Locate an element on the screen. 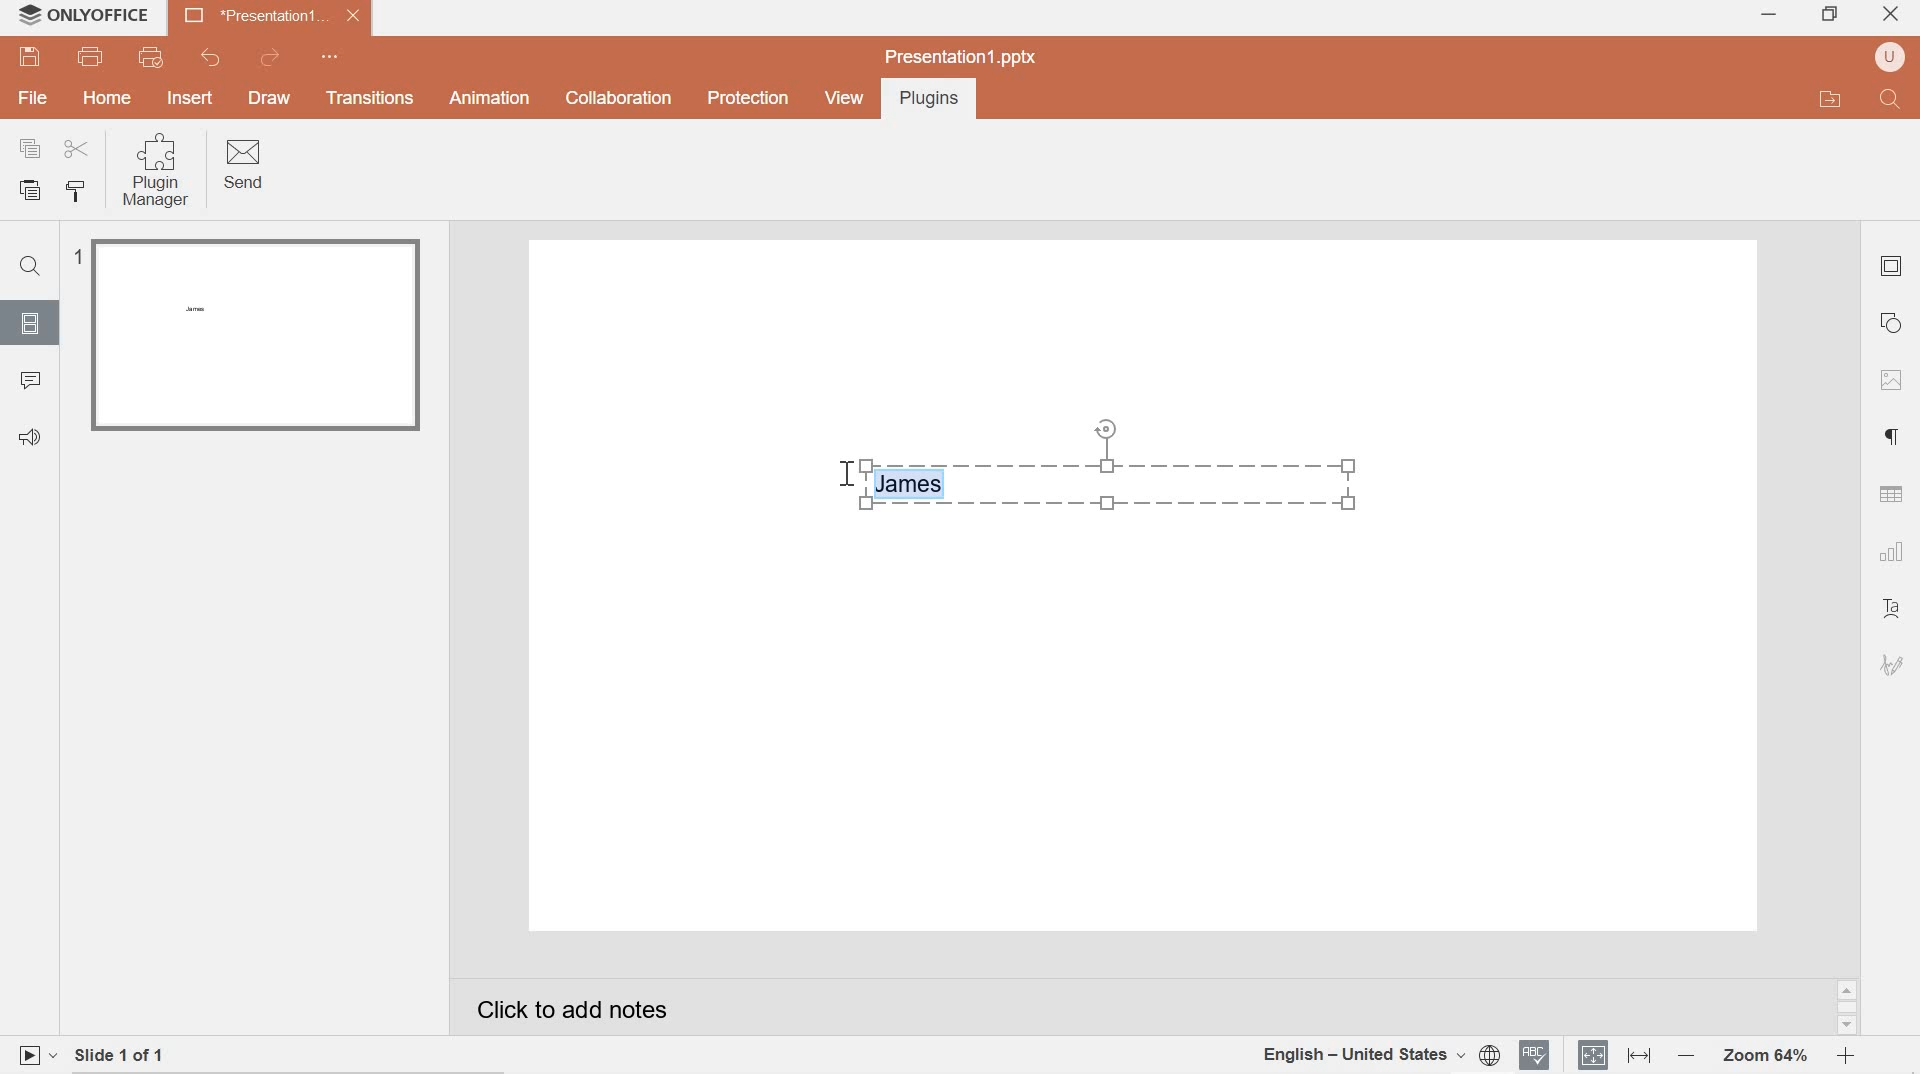 This screenshot has width=1920, height=1074. slides is located at coordinates (31, 323).